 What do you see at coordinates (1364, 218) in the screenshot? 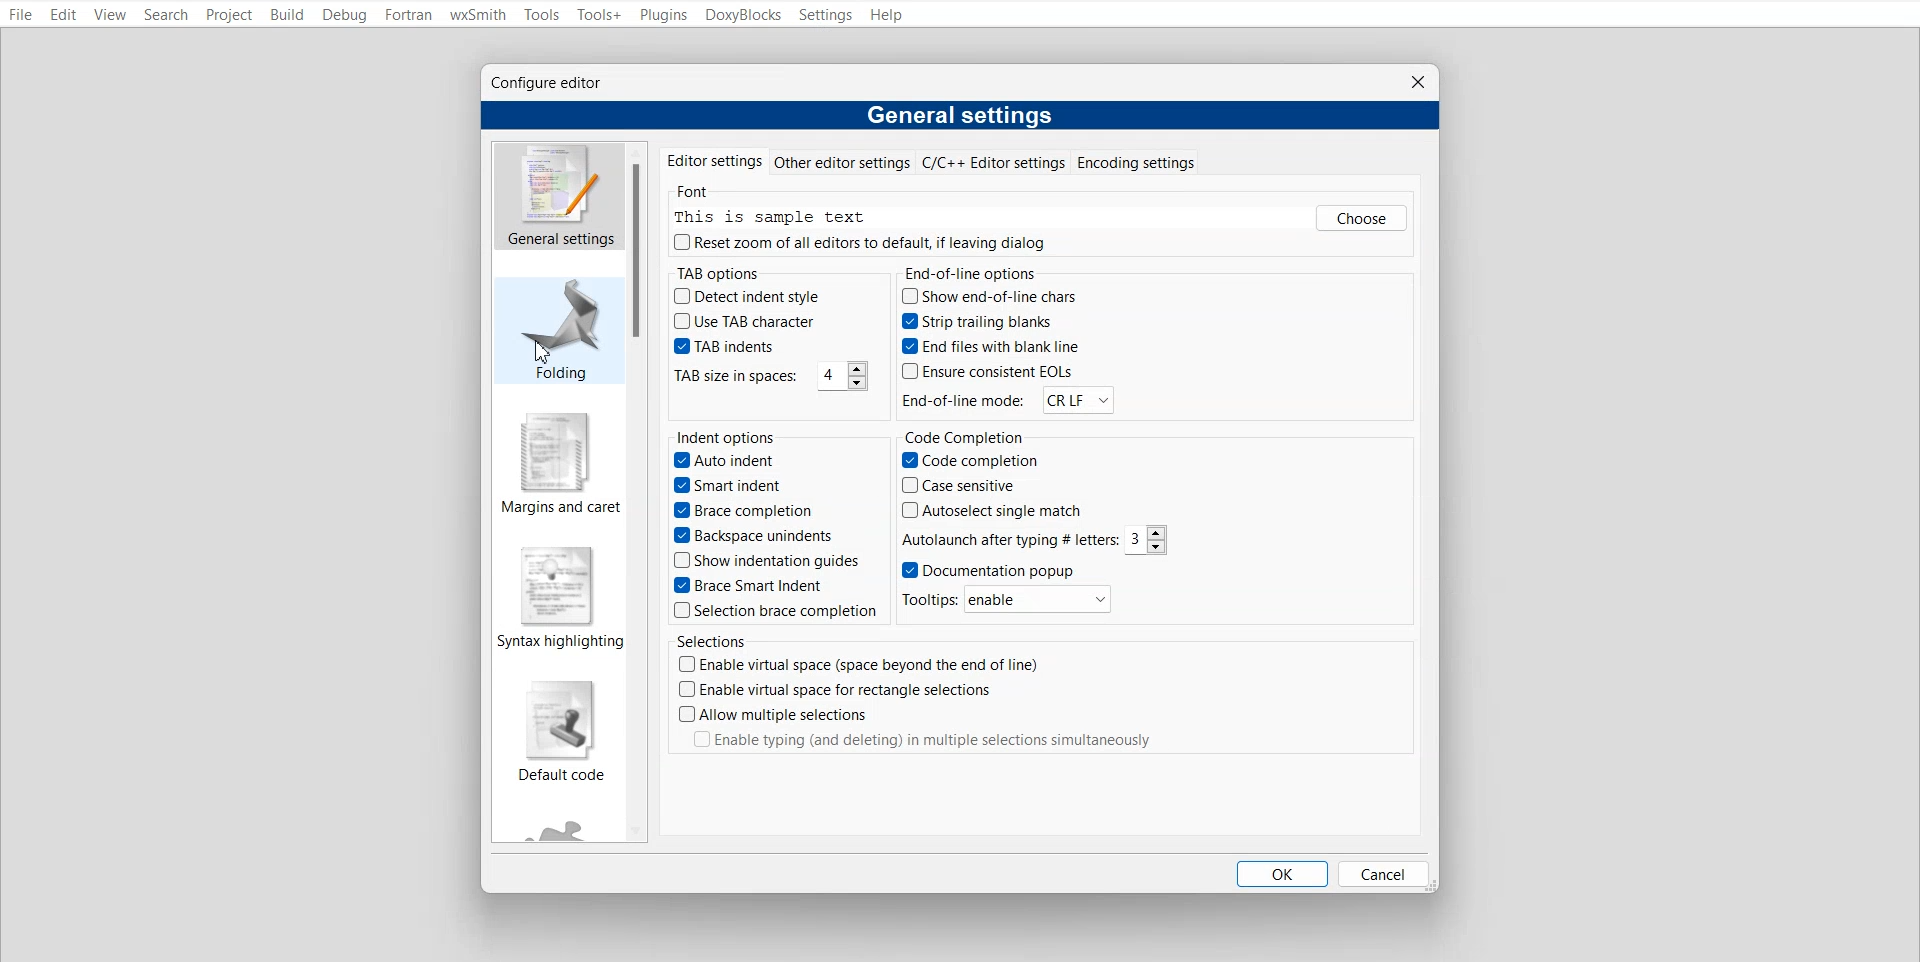
I see `` at bounding box center [1364, 218].